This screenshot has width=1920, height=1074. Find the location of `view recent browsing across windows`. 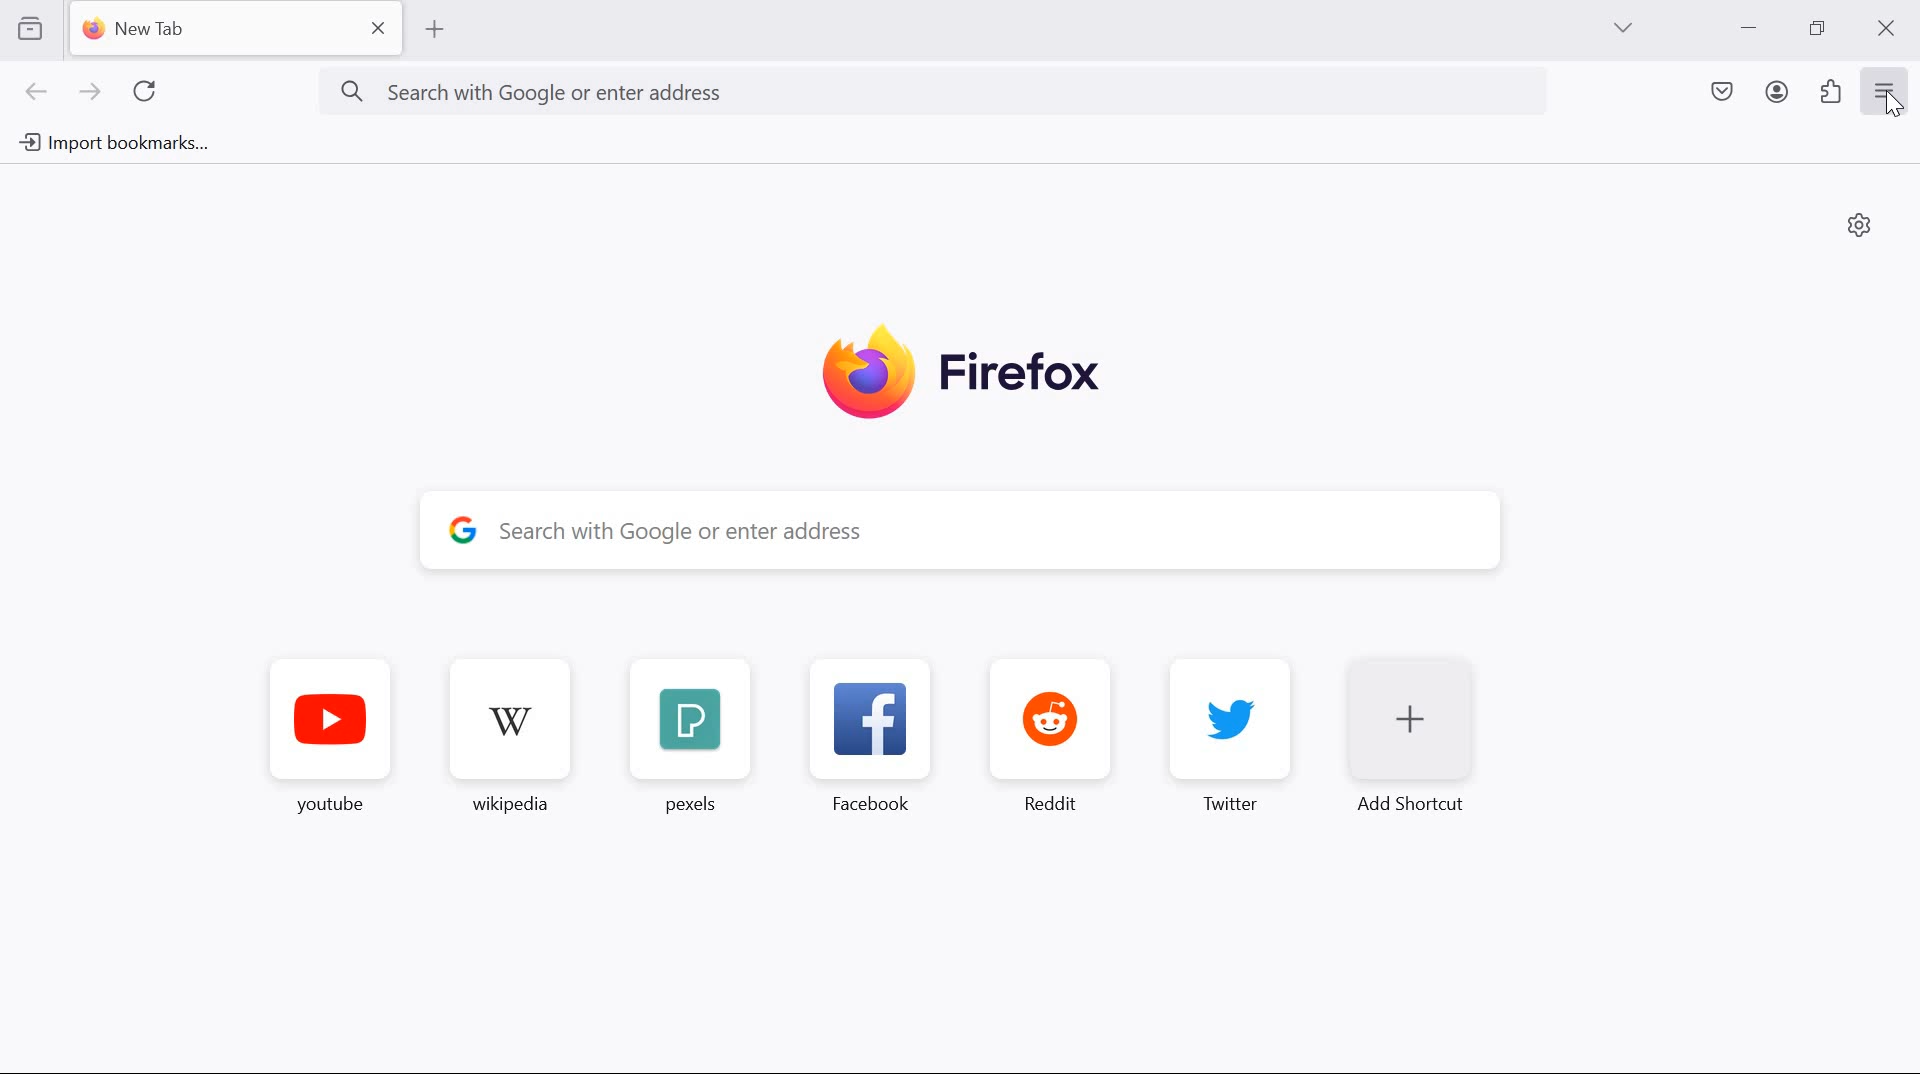

view recent browsing across windows is located at coordinates (30, 26).